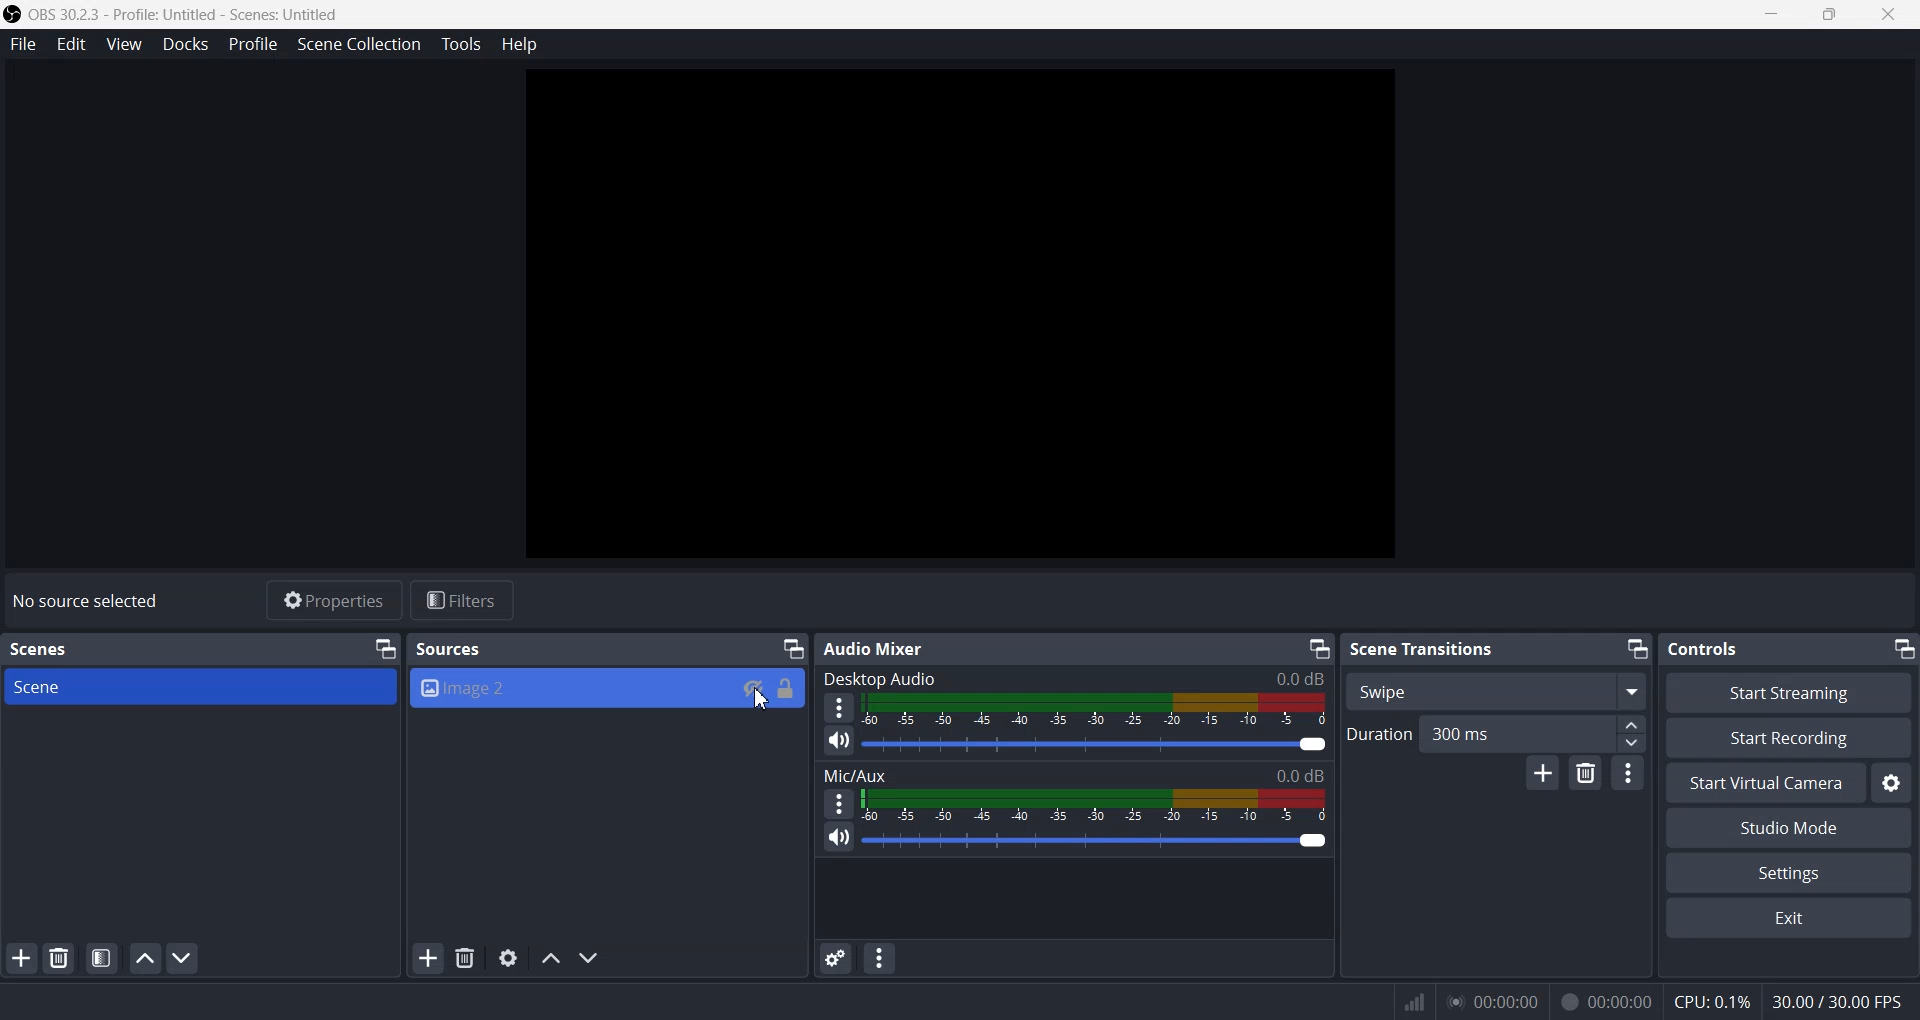  Describe the element at coordinates (252, 43) in the screenshot. I see `Profile` at that location.